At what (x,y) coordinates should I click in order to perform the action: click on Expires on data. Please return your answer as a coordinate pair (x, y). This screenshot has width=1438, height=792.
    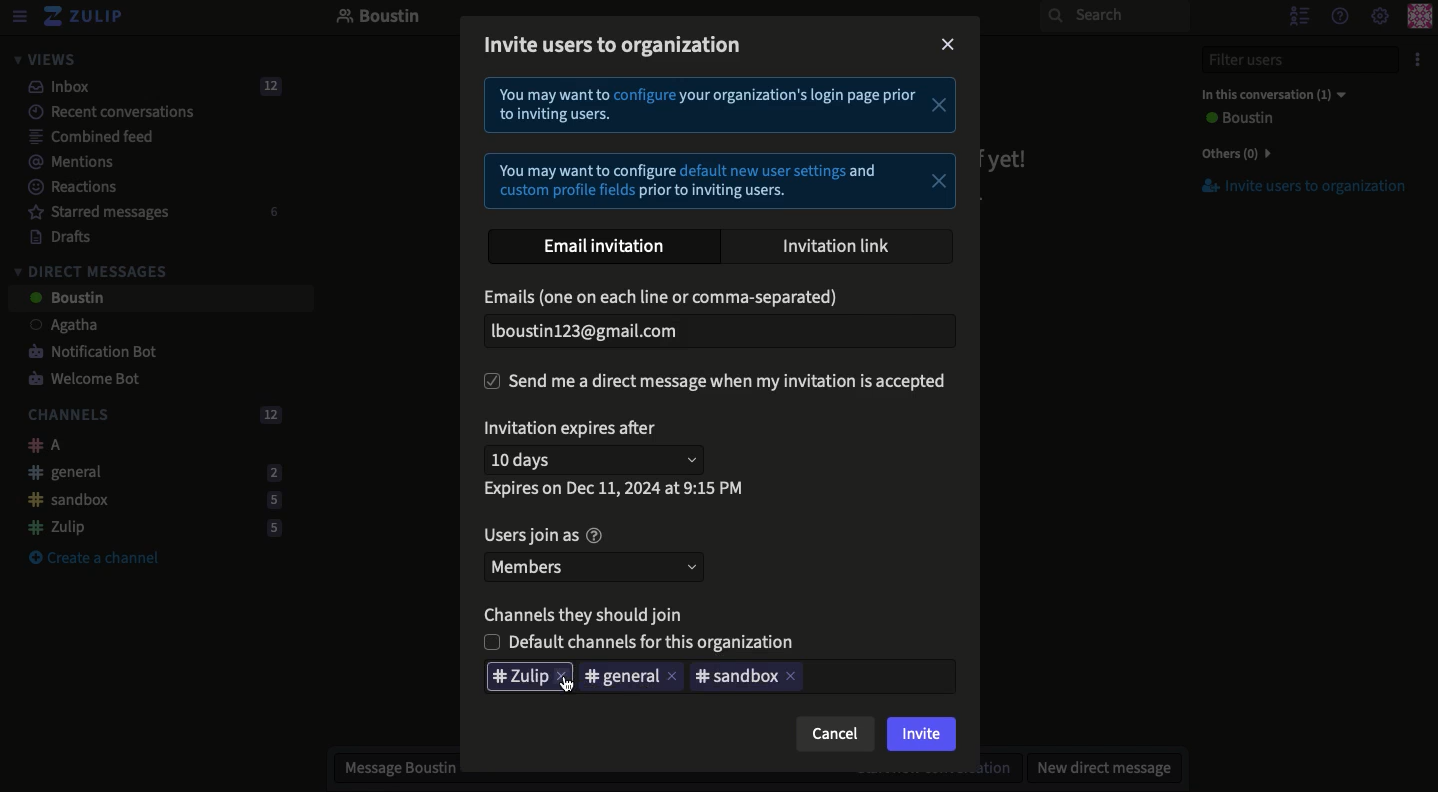
    Looking at the image, I should click on (616, 489).